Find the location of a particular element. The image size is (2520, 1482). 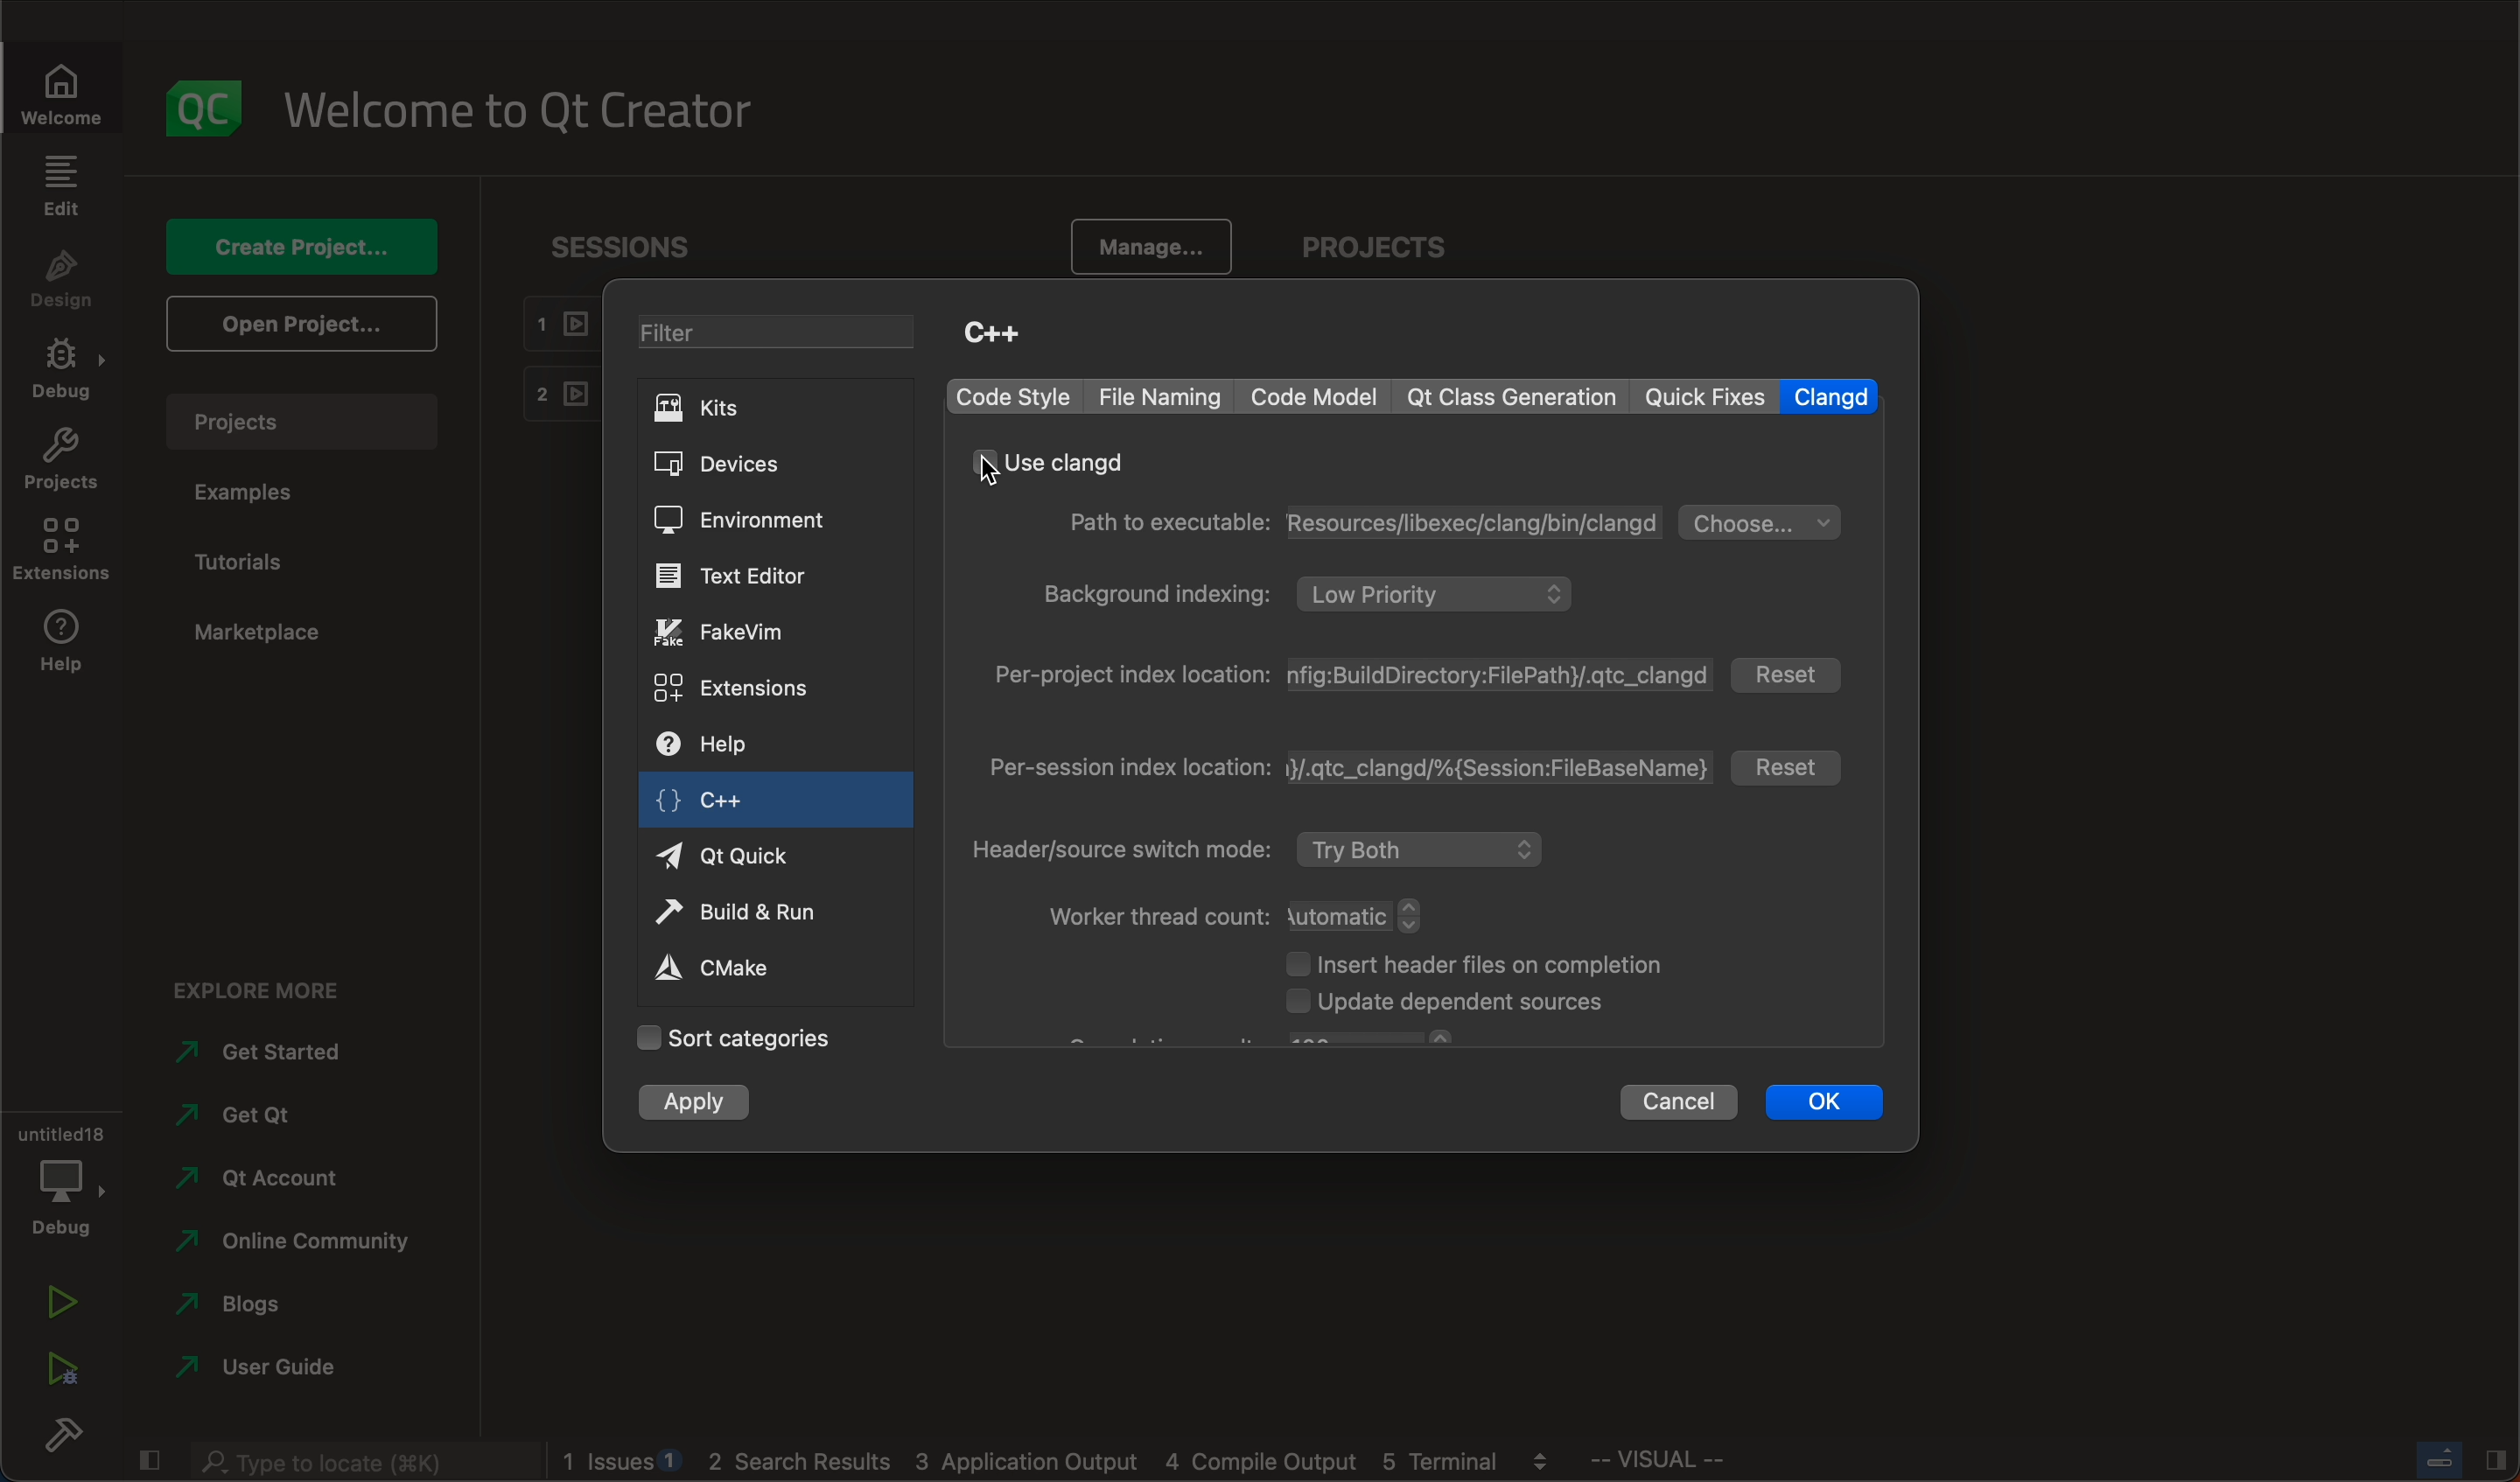

C++ is located at coordinates (1002, 337).